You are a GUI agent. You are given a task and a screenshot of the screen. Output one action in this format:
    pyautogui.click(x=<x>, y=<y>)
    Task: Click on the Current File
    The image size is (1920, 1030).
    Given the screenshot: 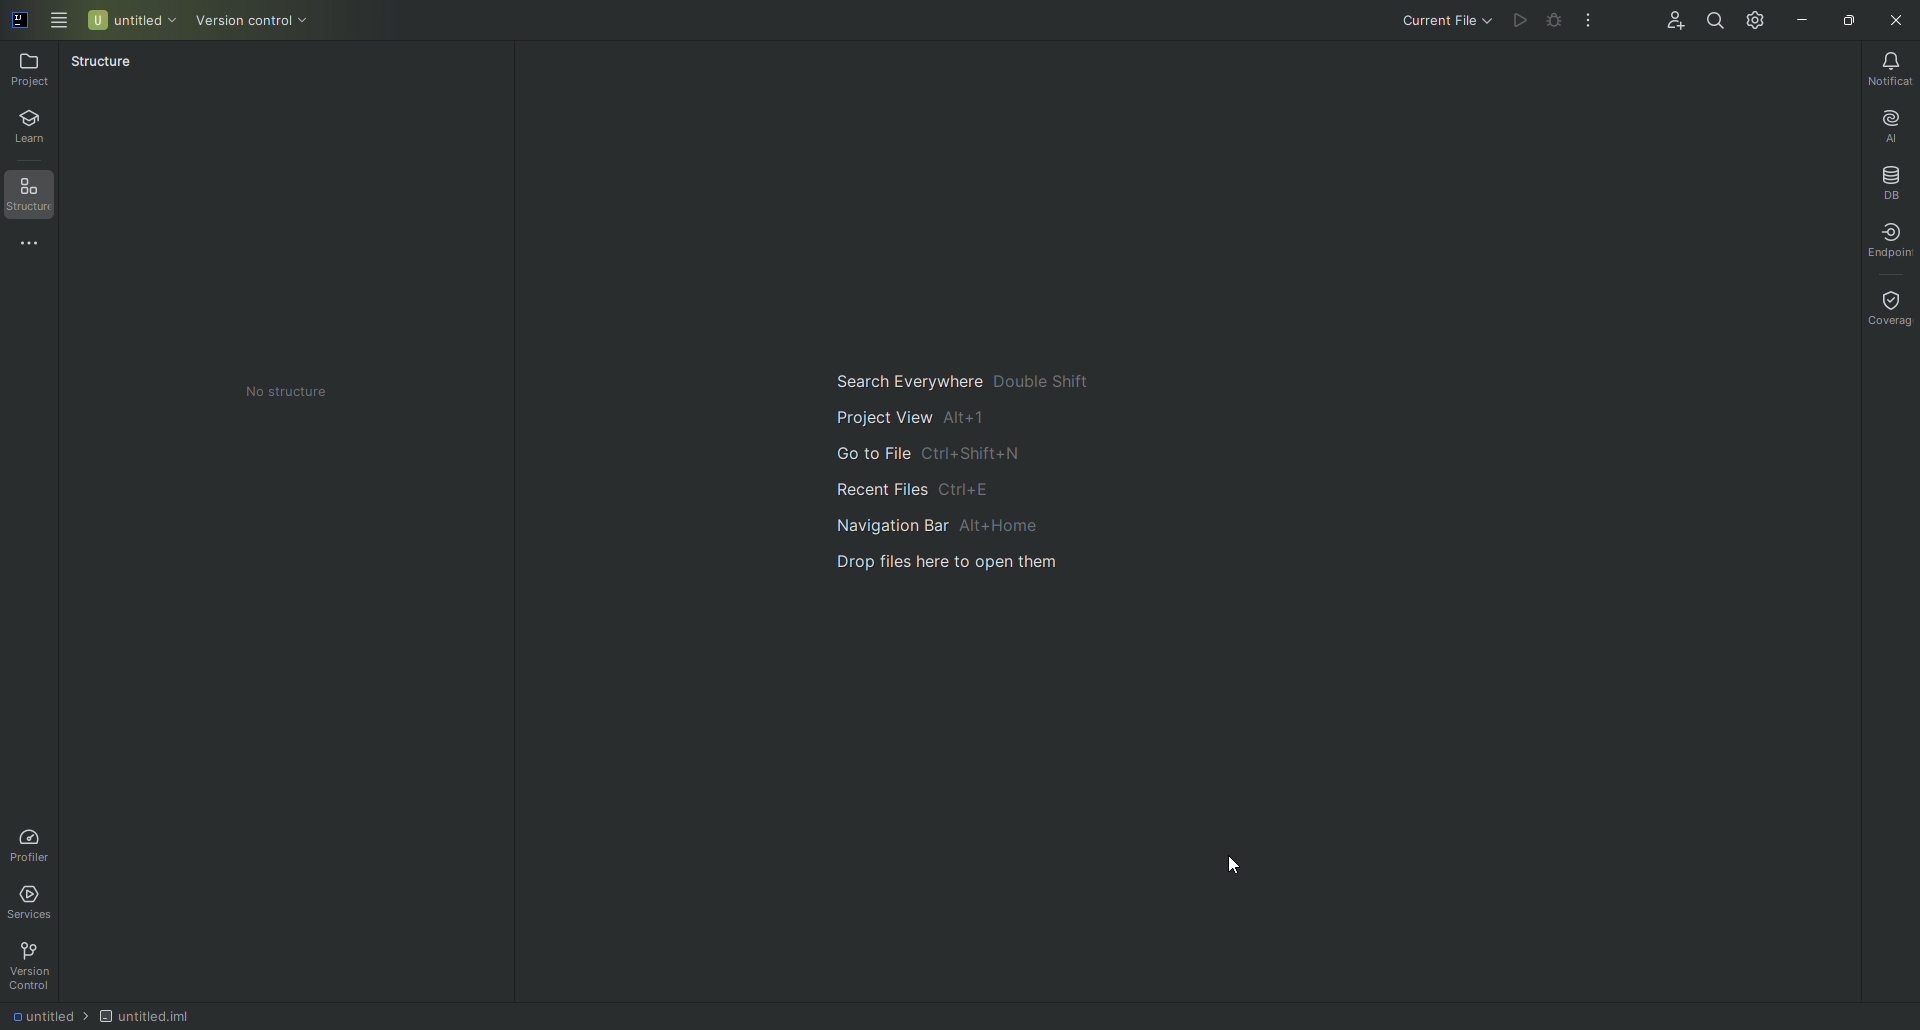 What is the action you would take?
    pyautogui.click(x=1440, y=22)
    